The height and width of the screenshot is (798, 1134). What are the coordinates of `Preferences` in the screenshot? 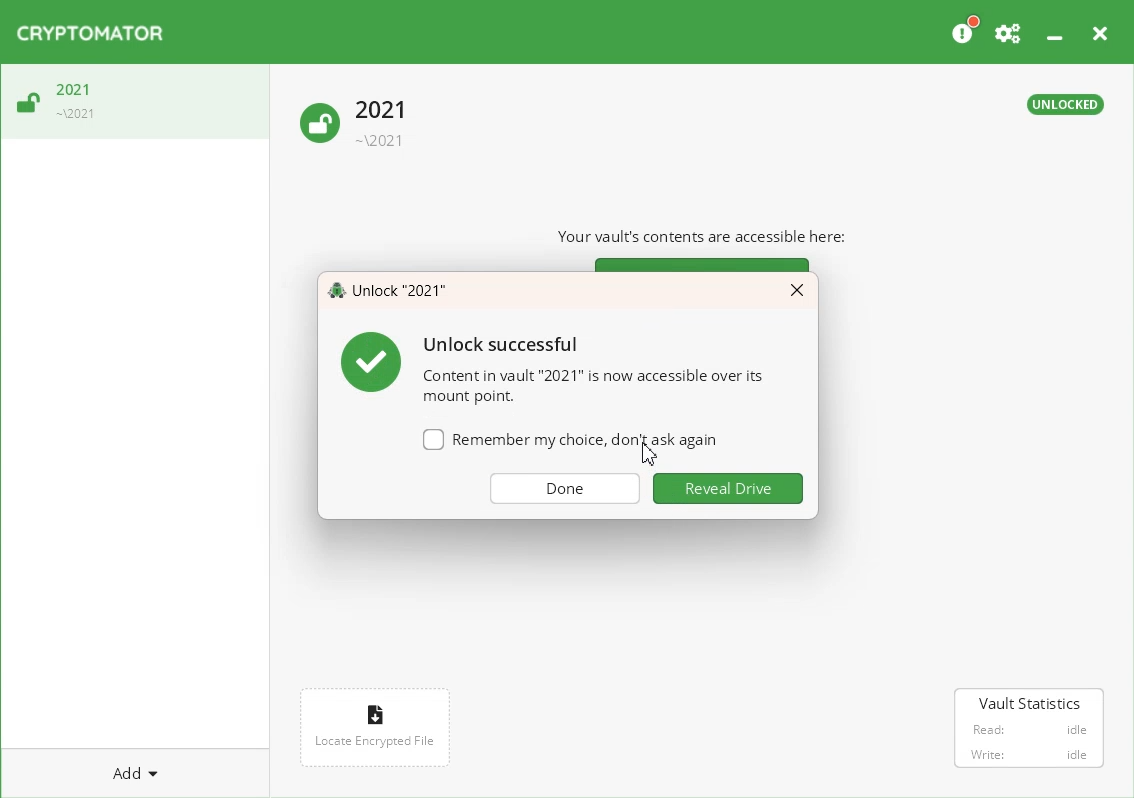 It's located at (1009, 30).